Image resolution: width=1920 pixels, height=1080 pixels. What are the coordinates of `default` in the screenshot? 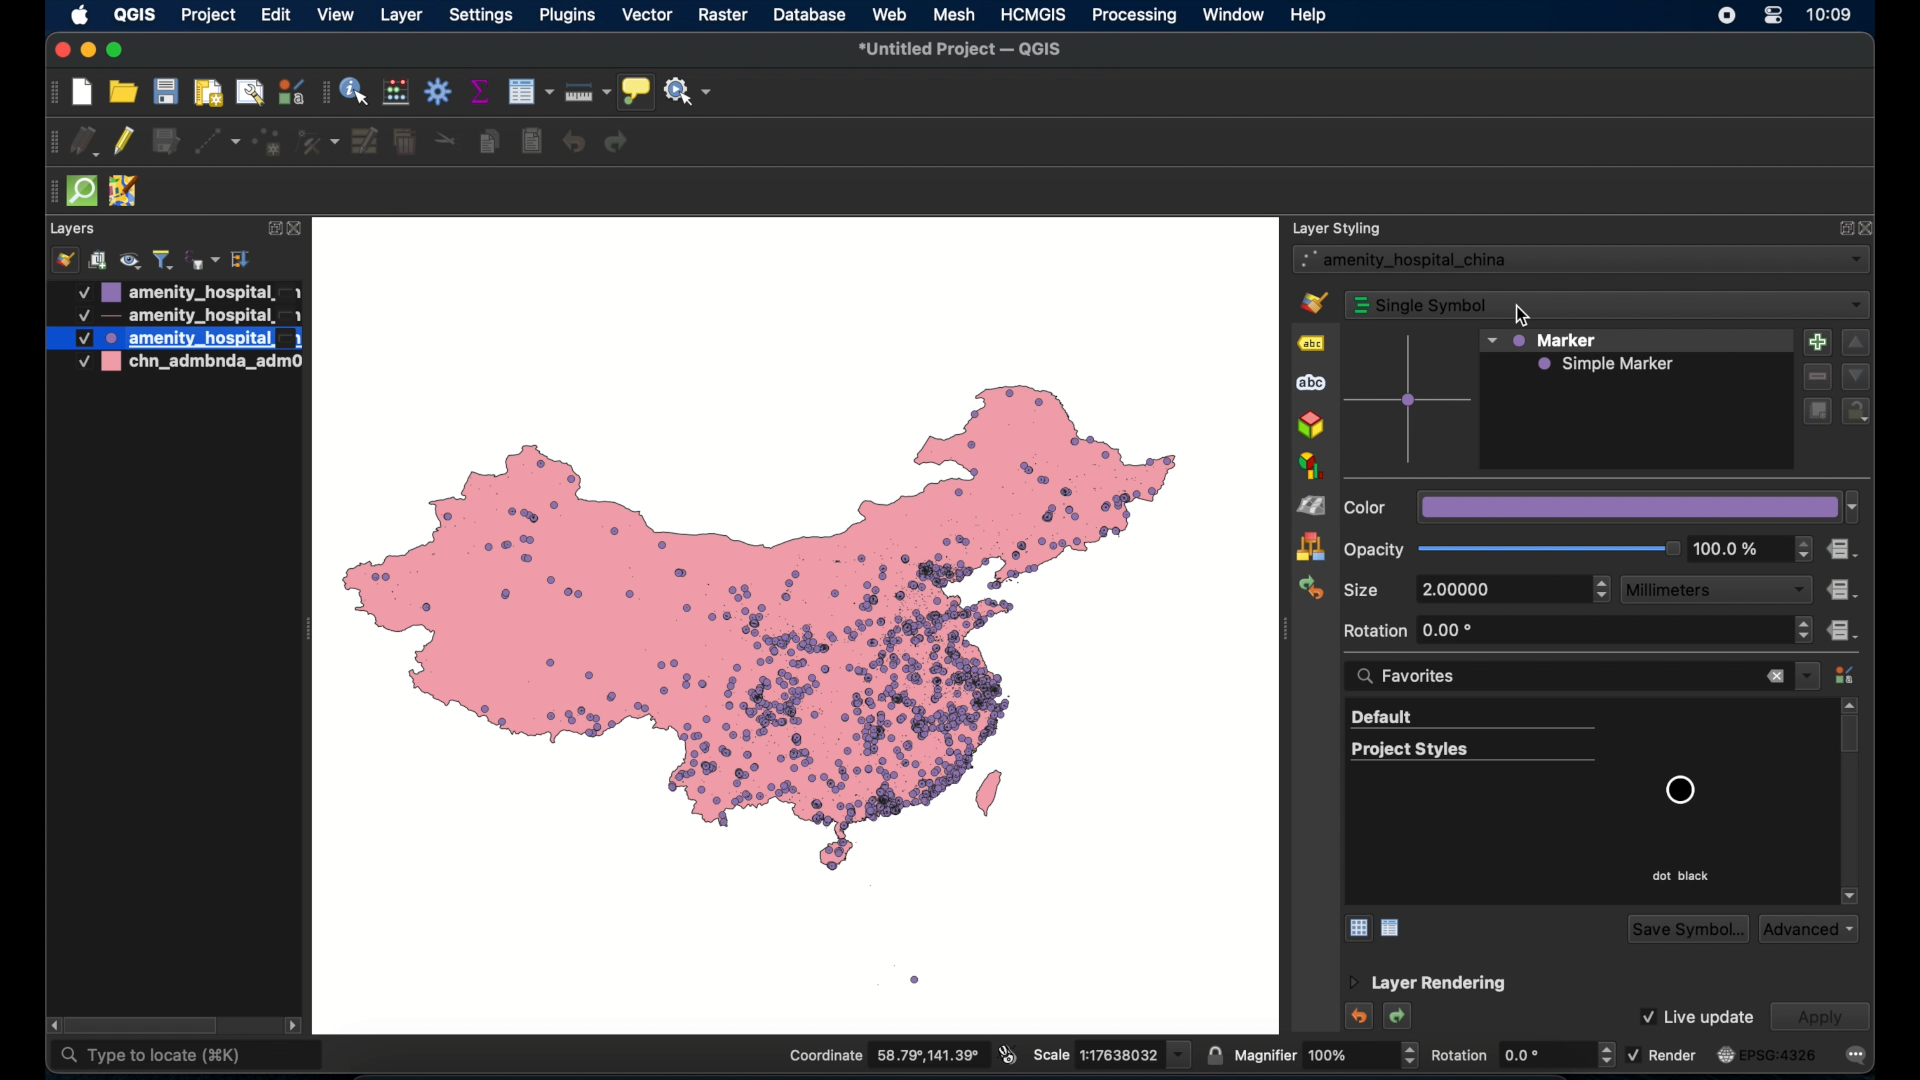 It's located at (1472, 719).